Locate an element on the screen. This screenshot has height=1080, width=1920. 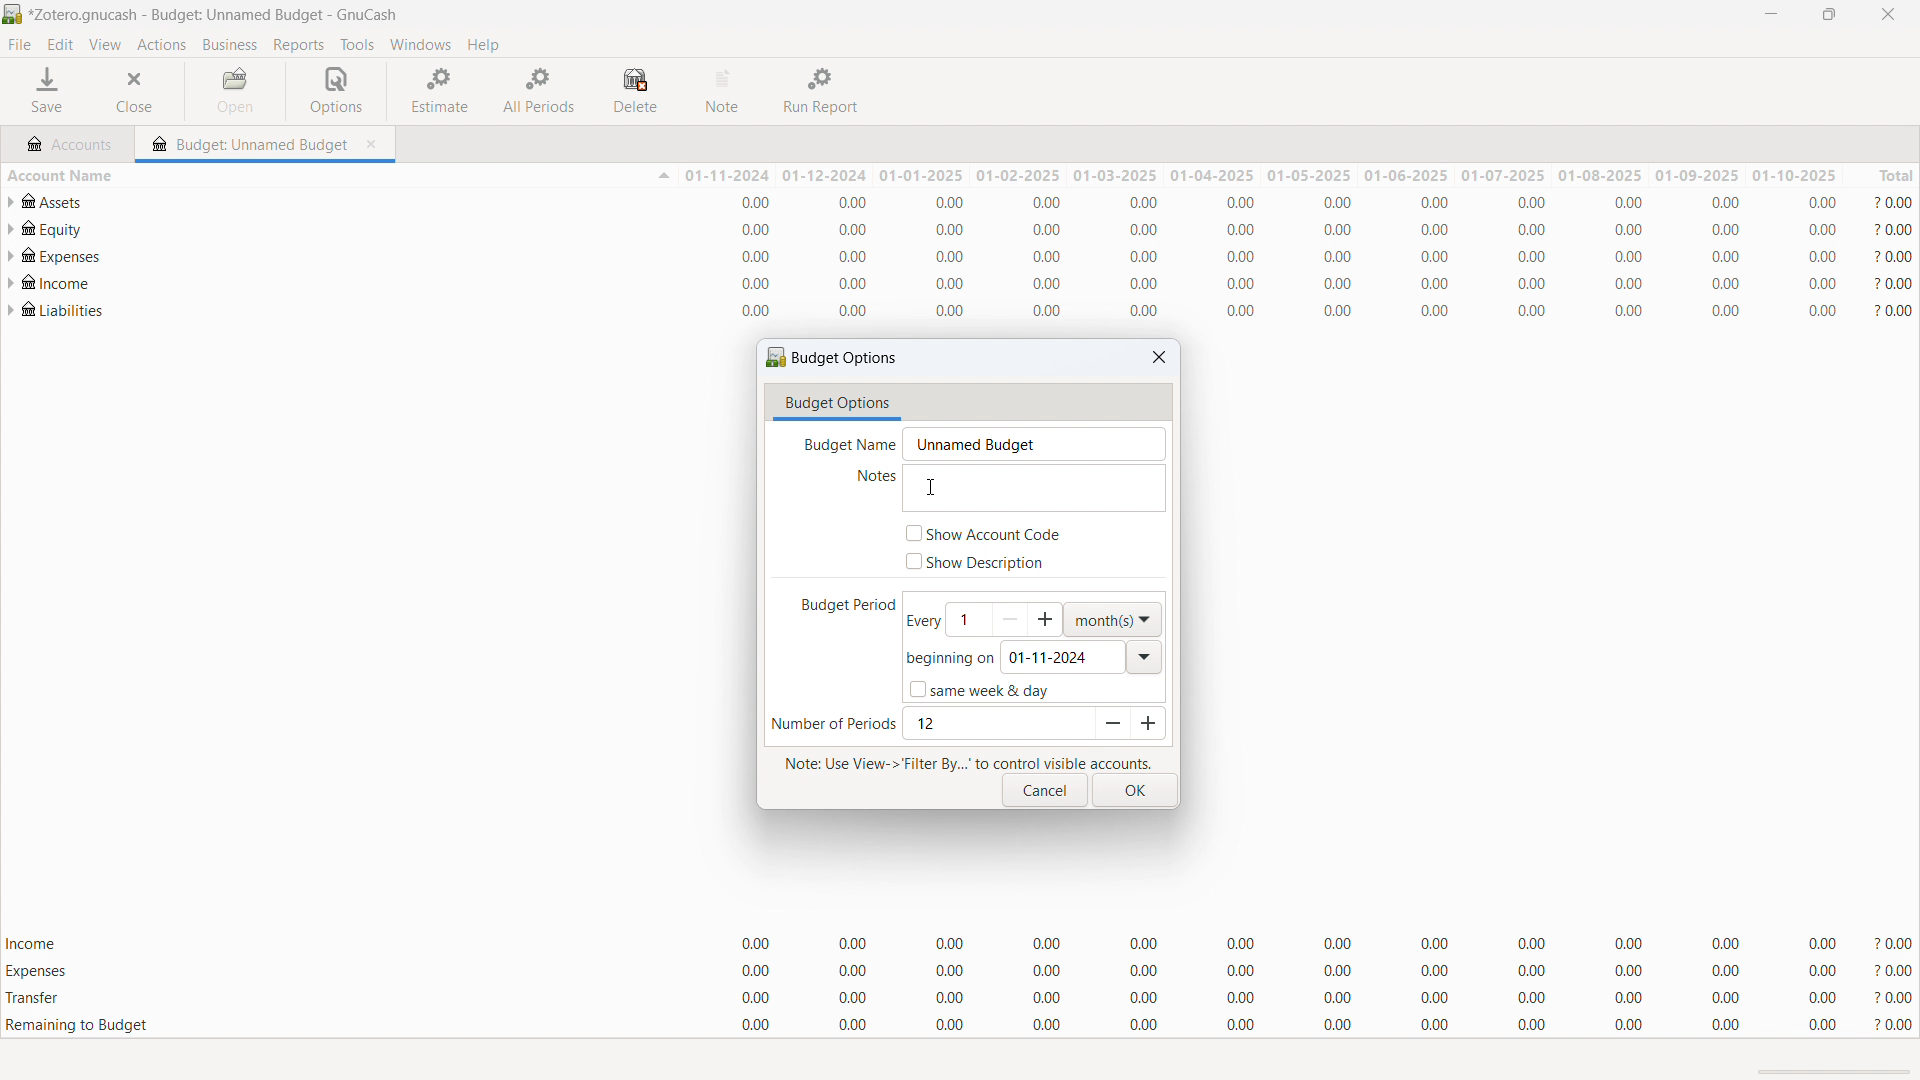
transfer total is located at coordinates (960, 997).